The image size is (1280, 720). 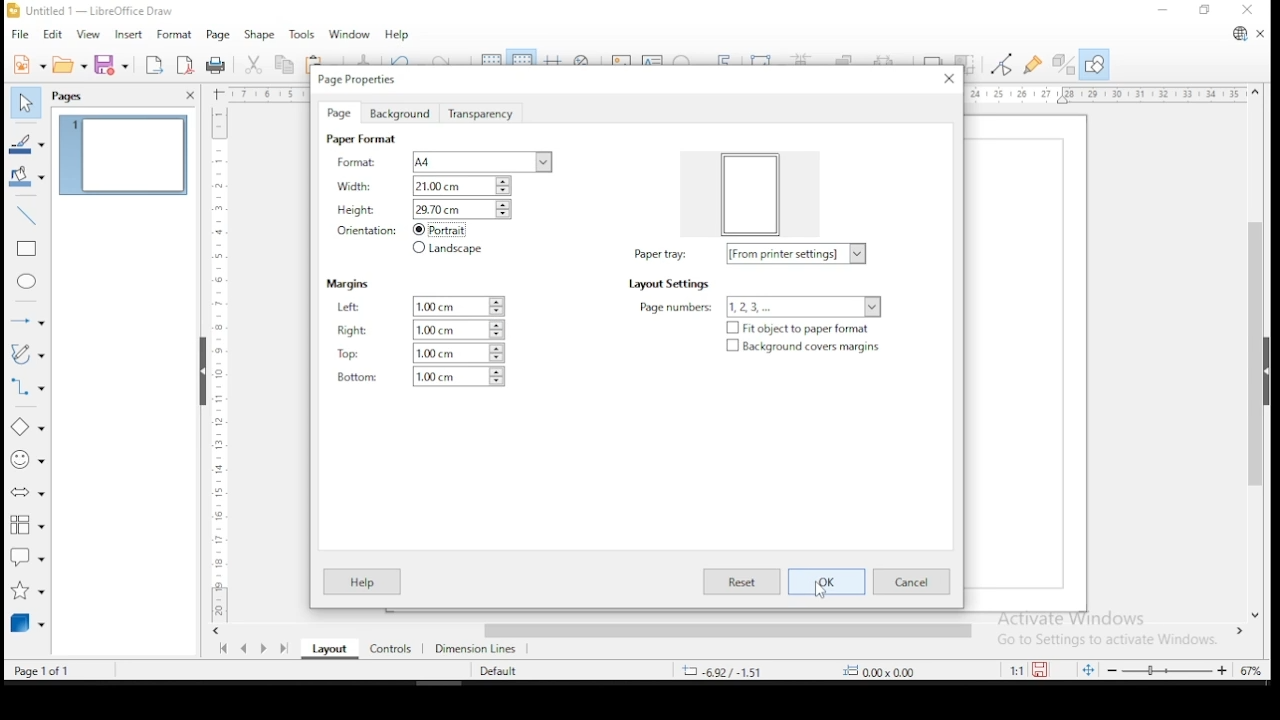 I want to click on page, so click(x=339, y=113).